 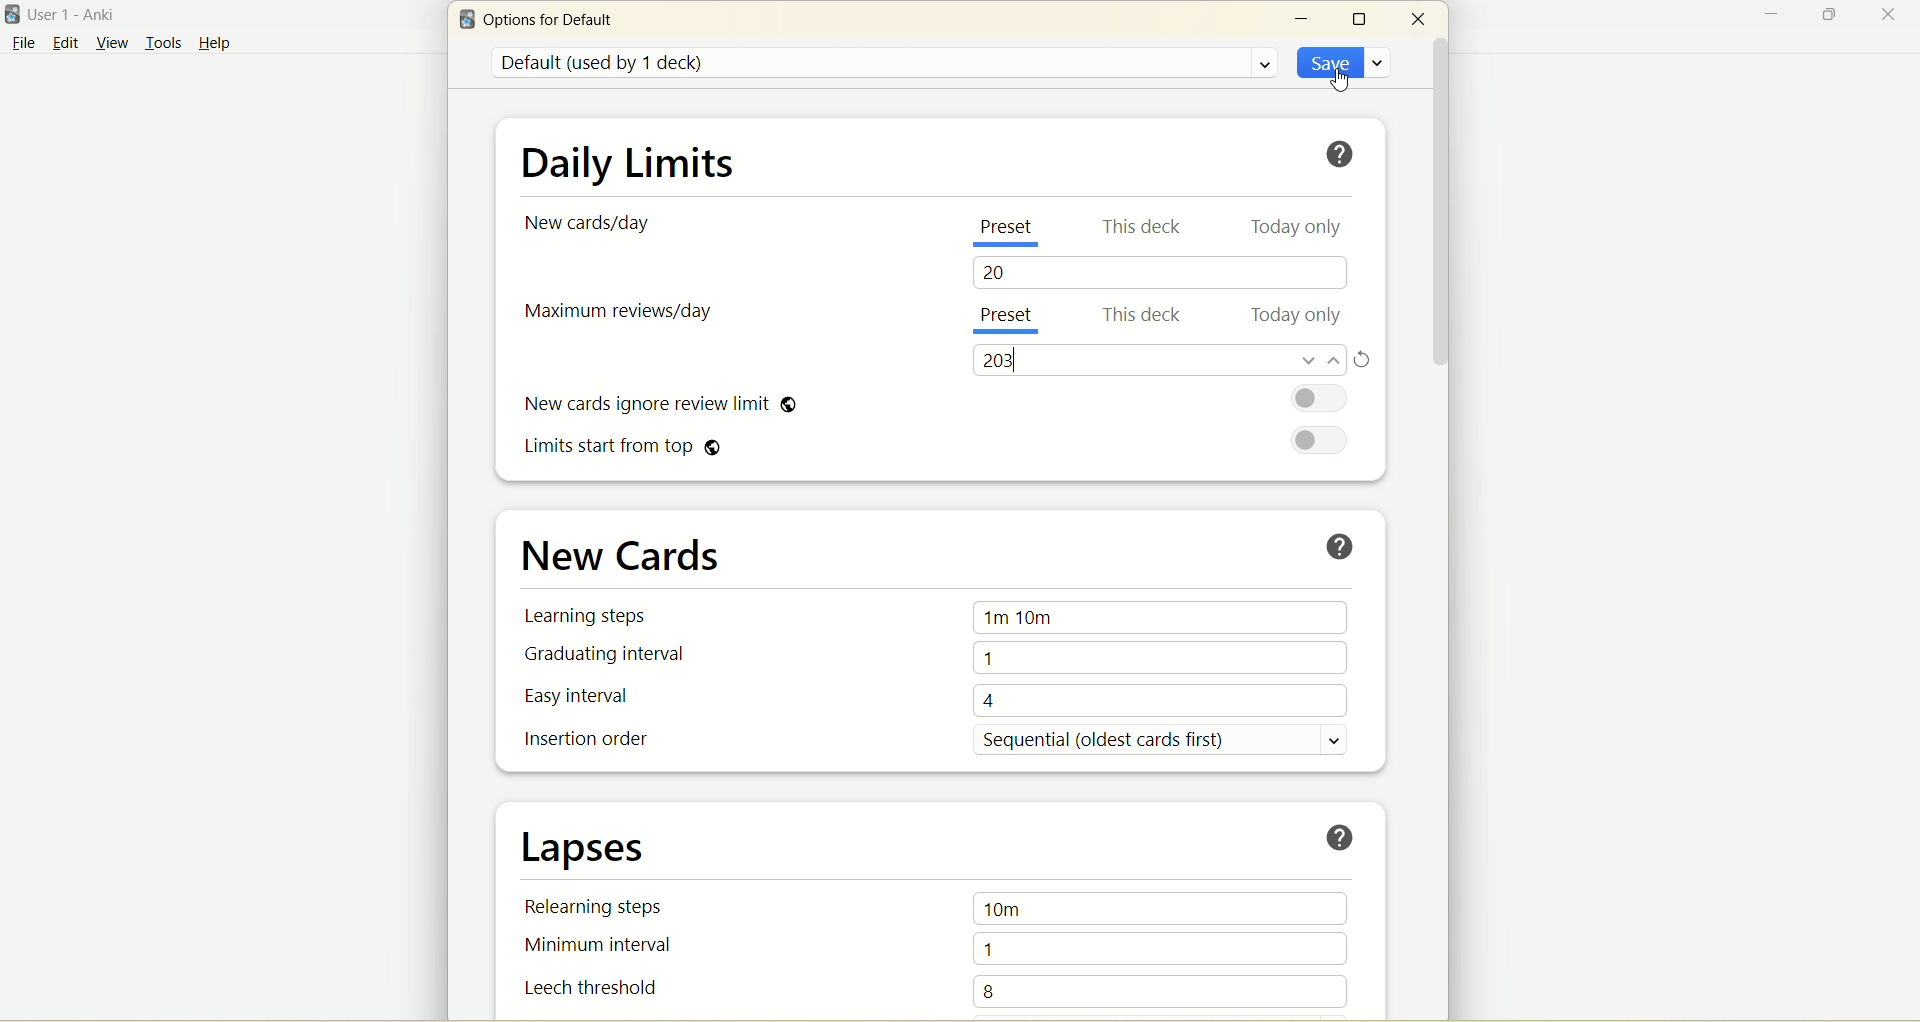 What do you see at coordinates (998, 359) in the screenshot?
I see `200` at bounding box center [998, 359].